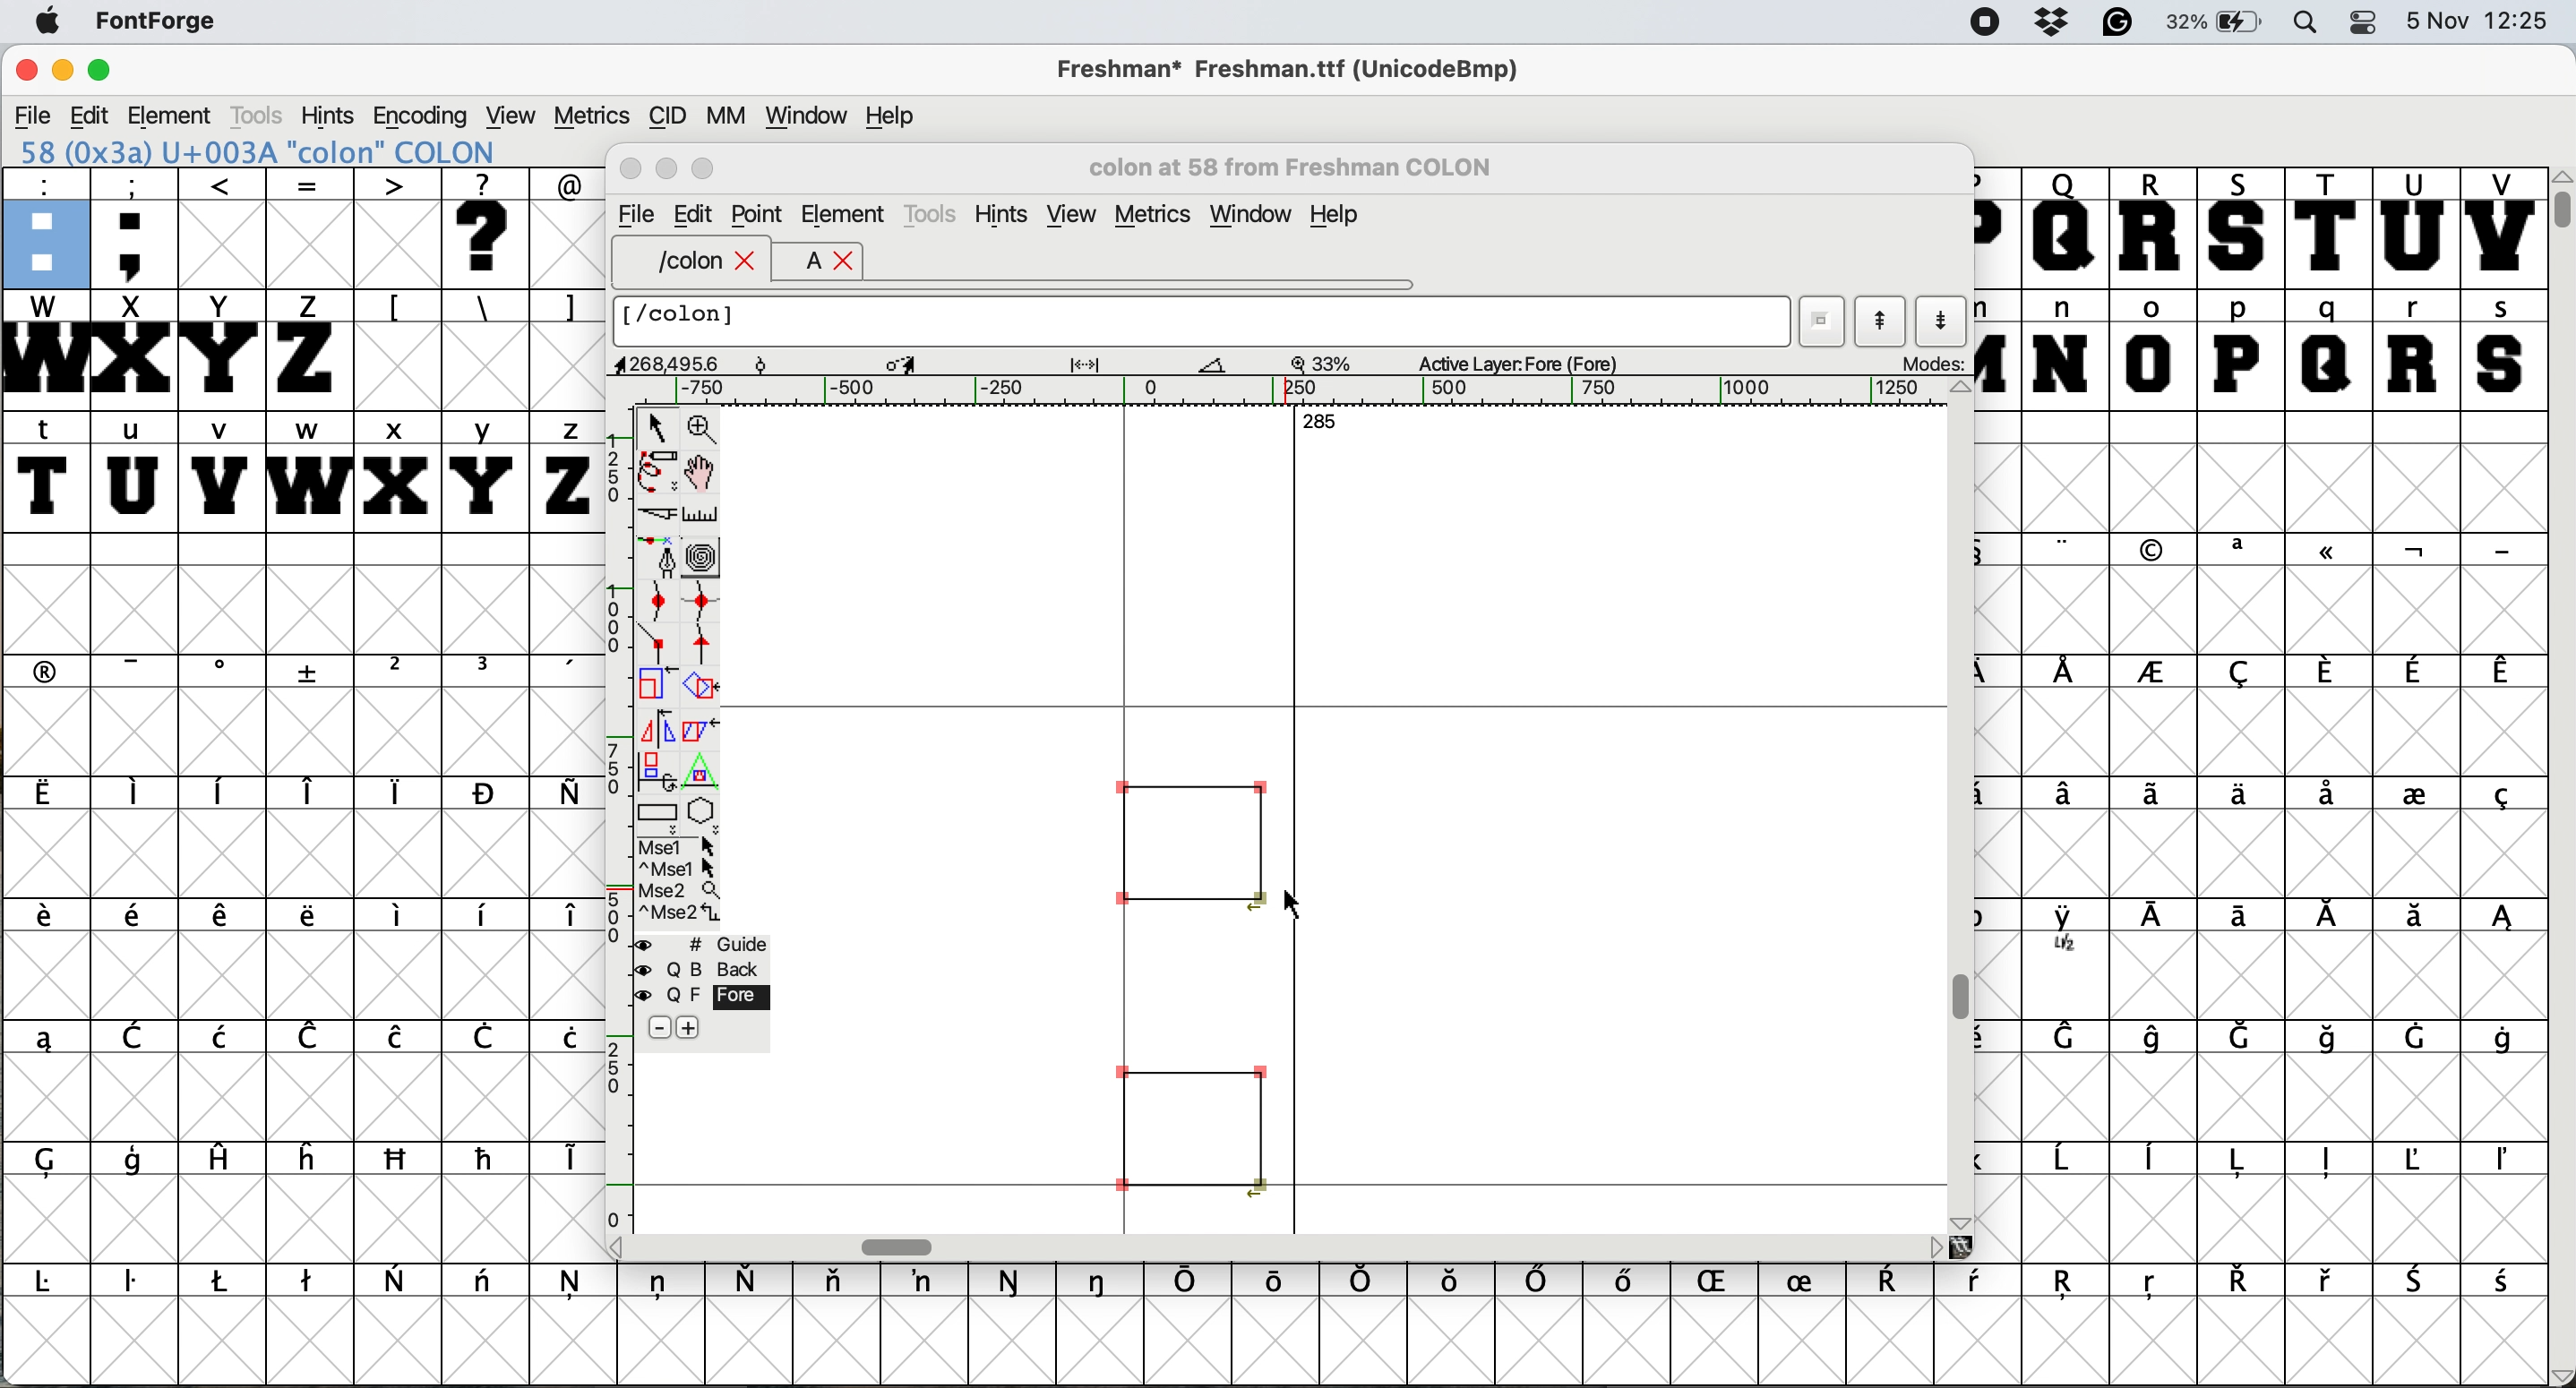  Describe the element at coordinates (310, 1282) in the screenshot. I see `symbol` at that location.